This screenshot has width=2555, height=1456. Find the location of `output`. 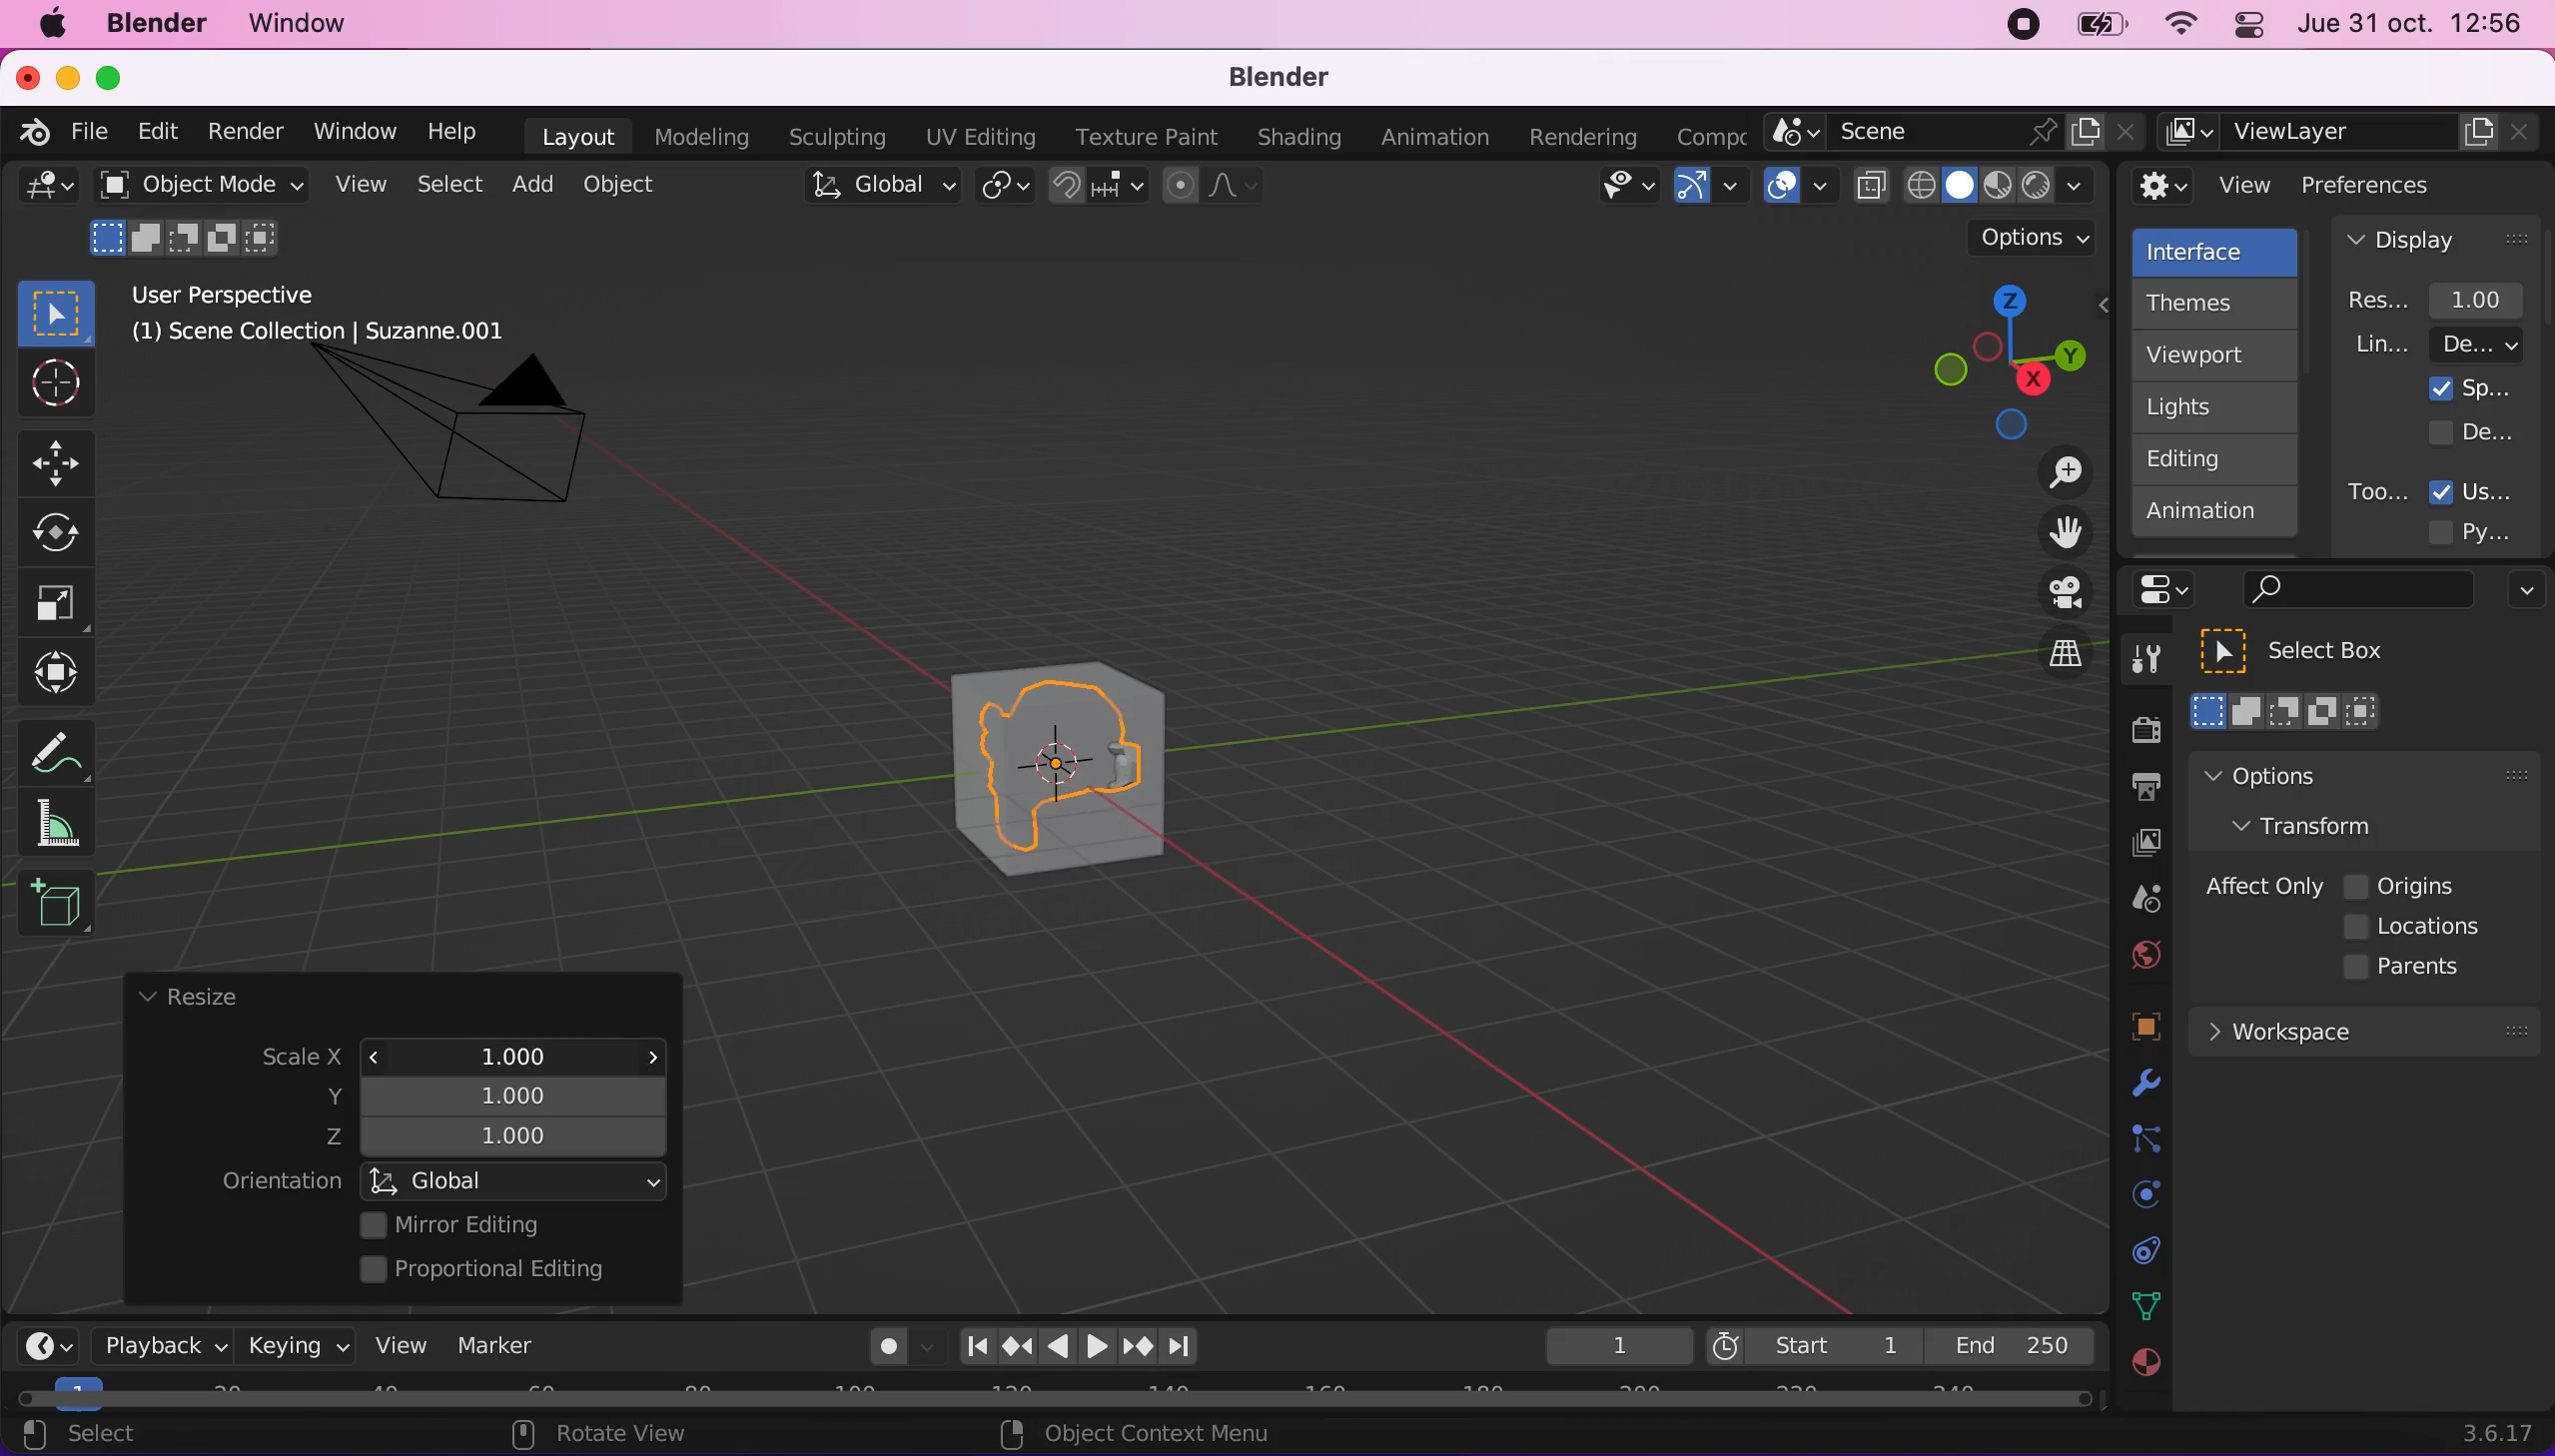

output is located at coordinates (2135, 790).